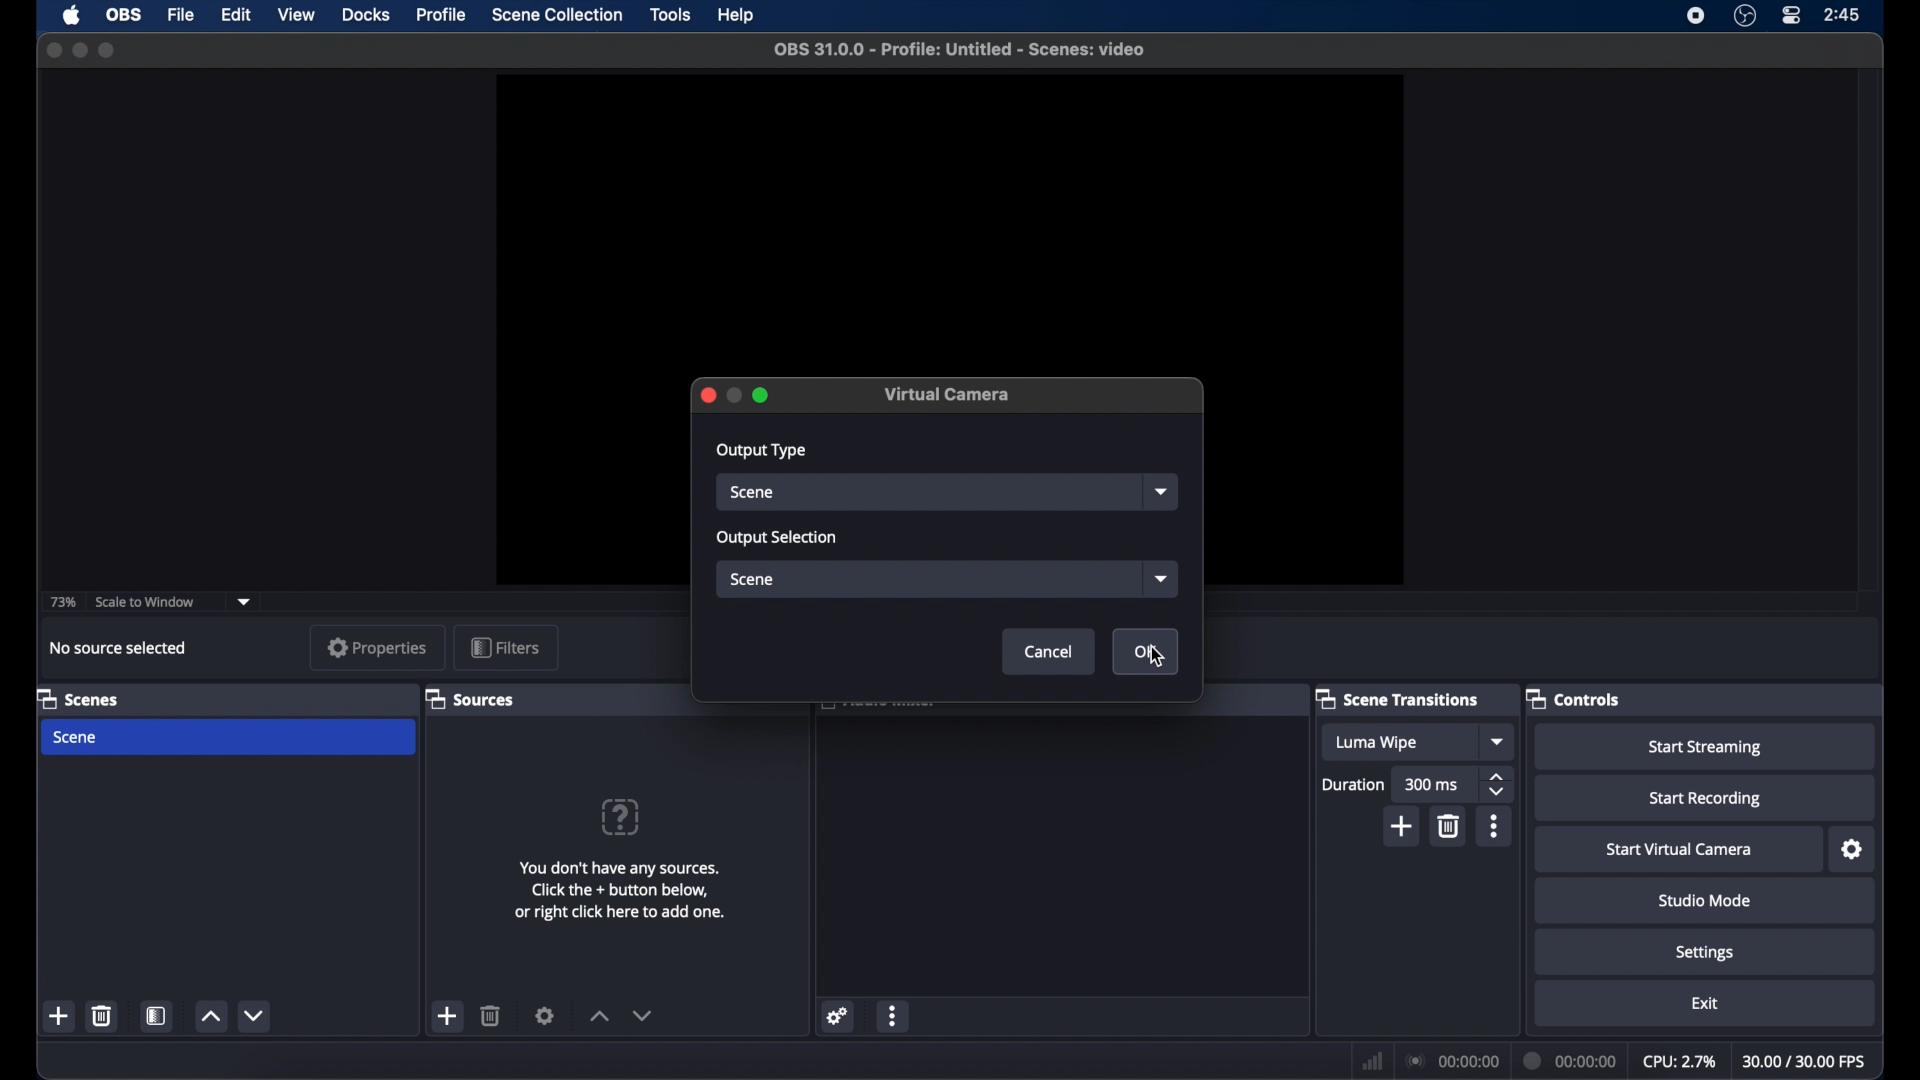 The width and height of the screenshot is (1920, 1080). Describe the element at coordinates (762, 451) in the screenshot. I see `output type` at that location.